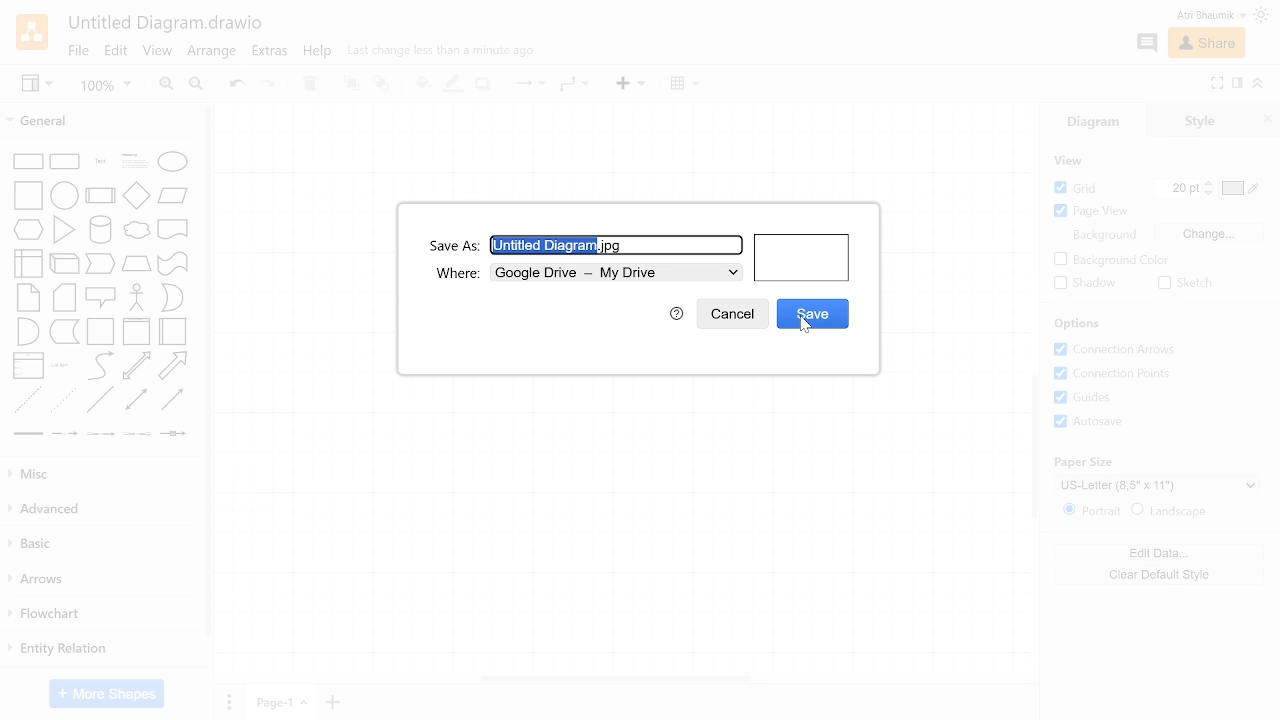  I want to click on Fill line, so click(451, 84).